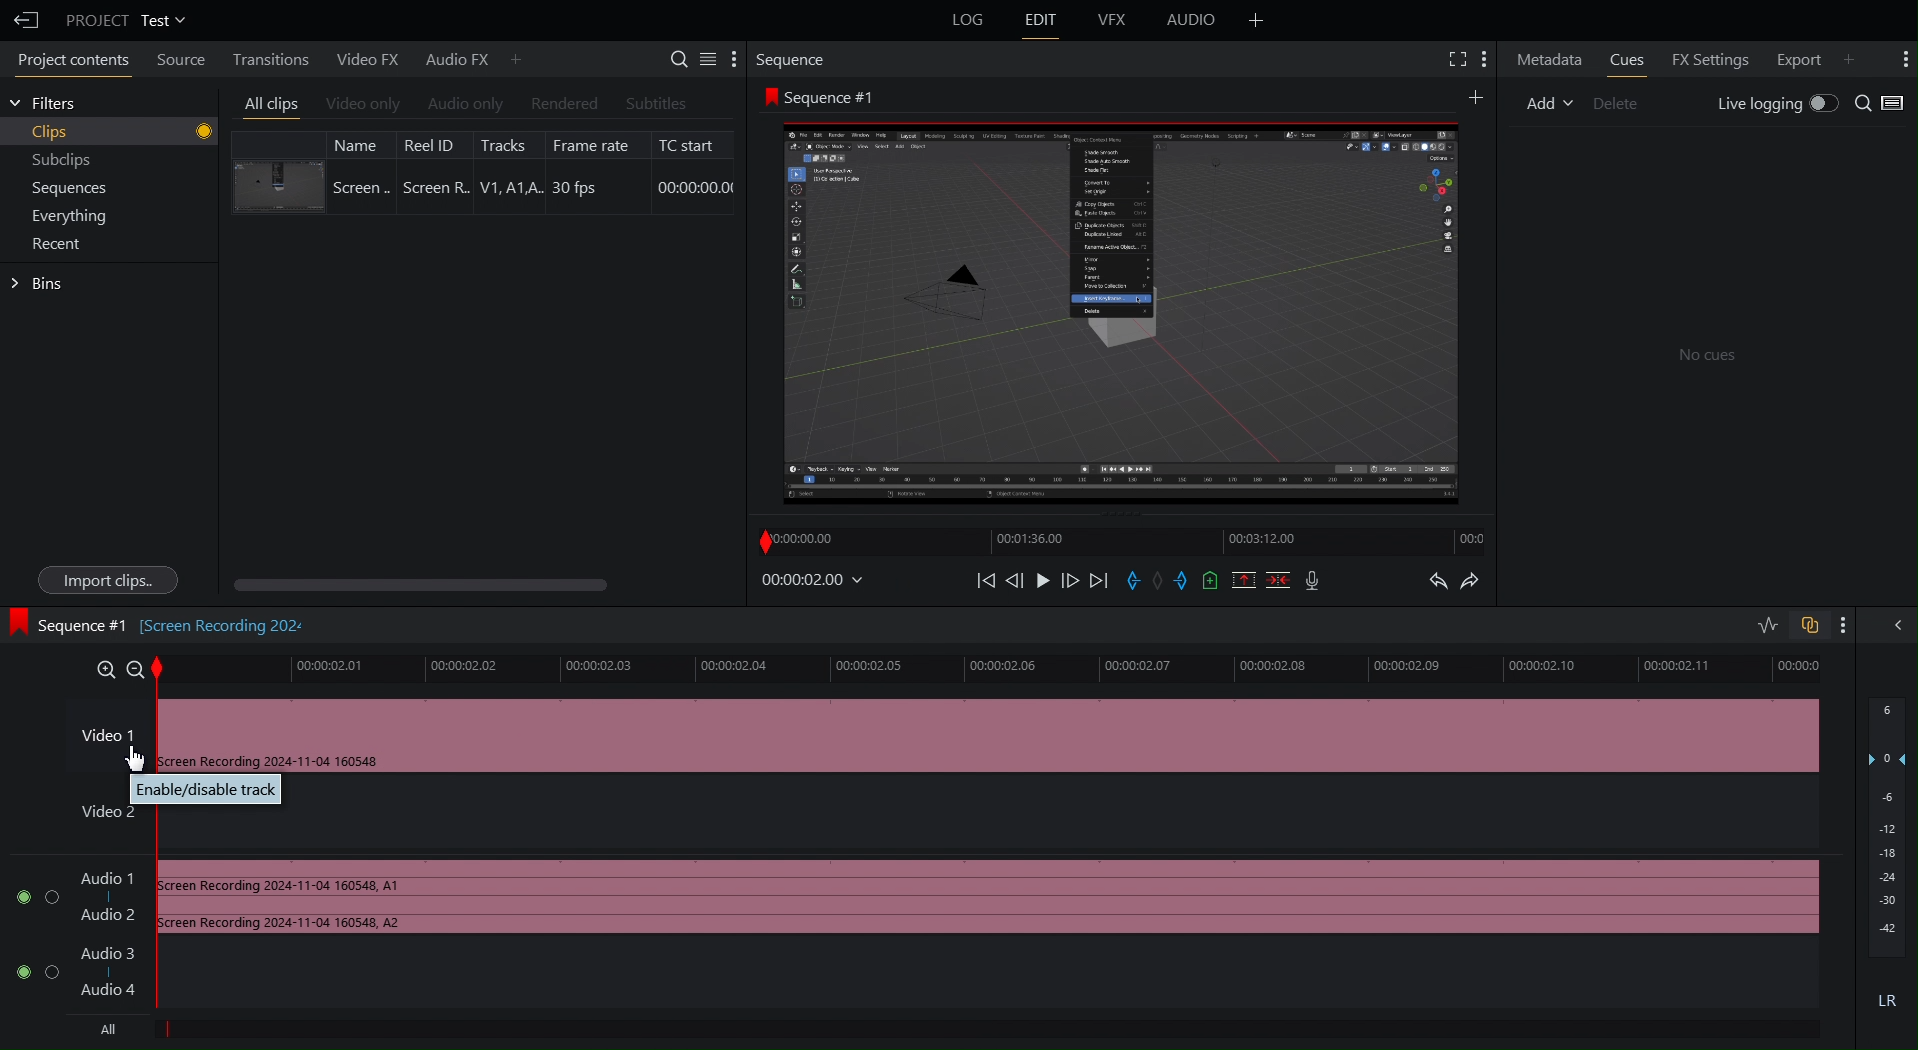 The height and width of the screenshot is (1050, 1918). What do you see at coordinates (1626, 61) in the screenshot?
I see `Cues` at bounding box center [1626, 61].